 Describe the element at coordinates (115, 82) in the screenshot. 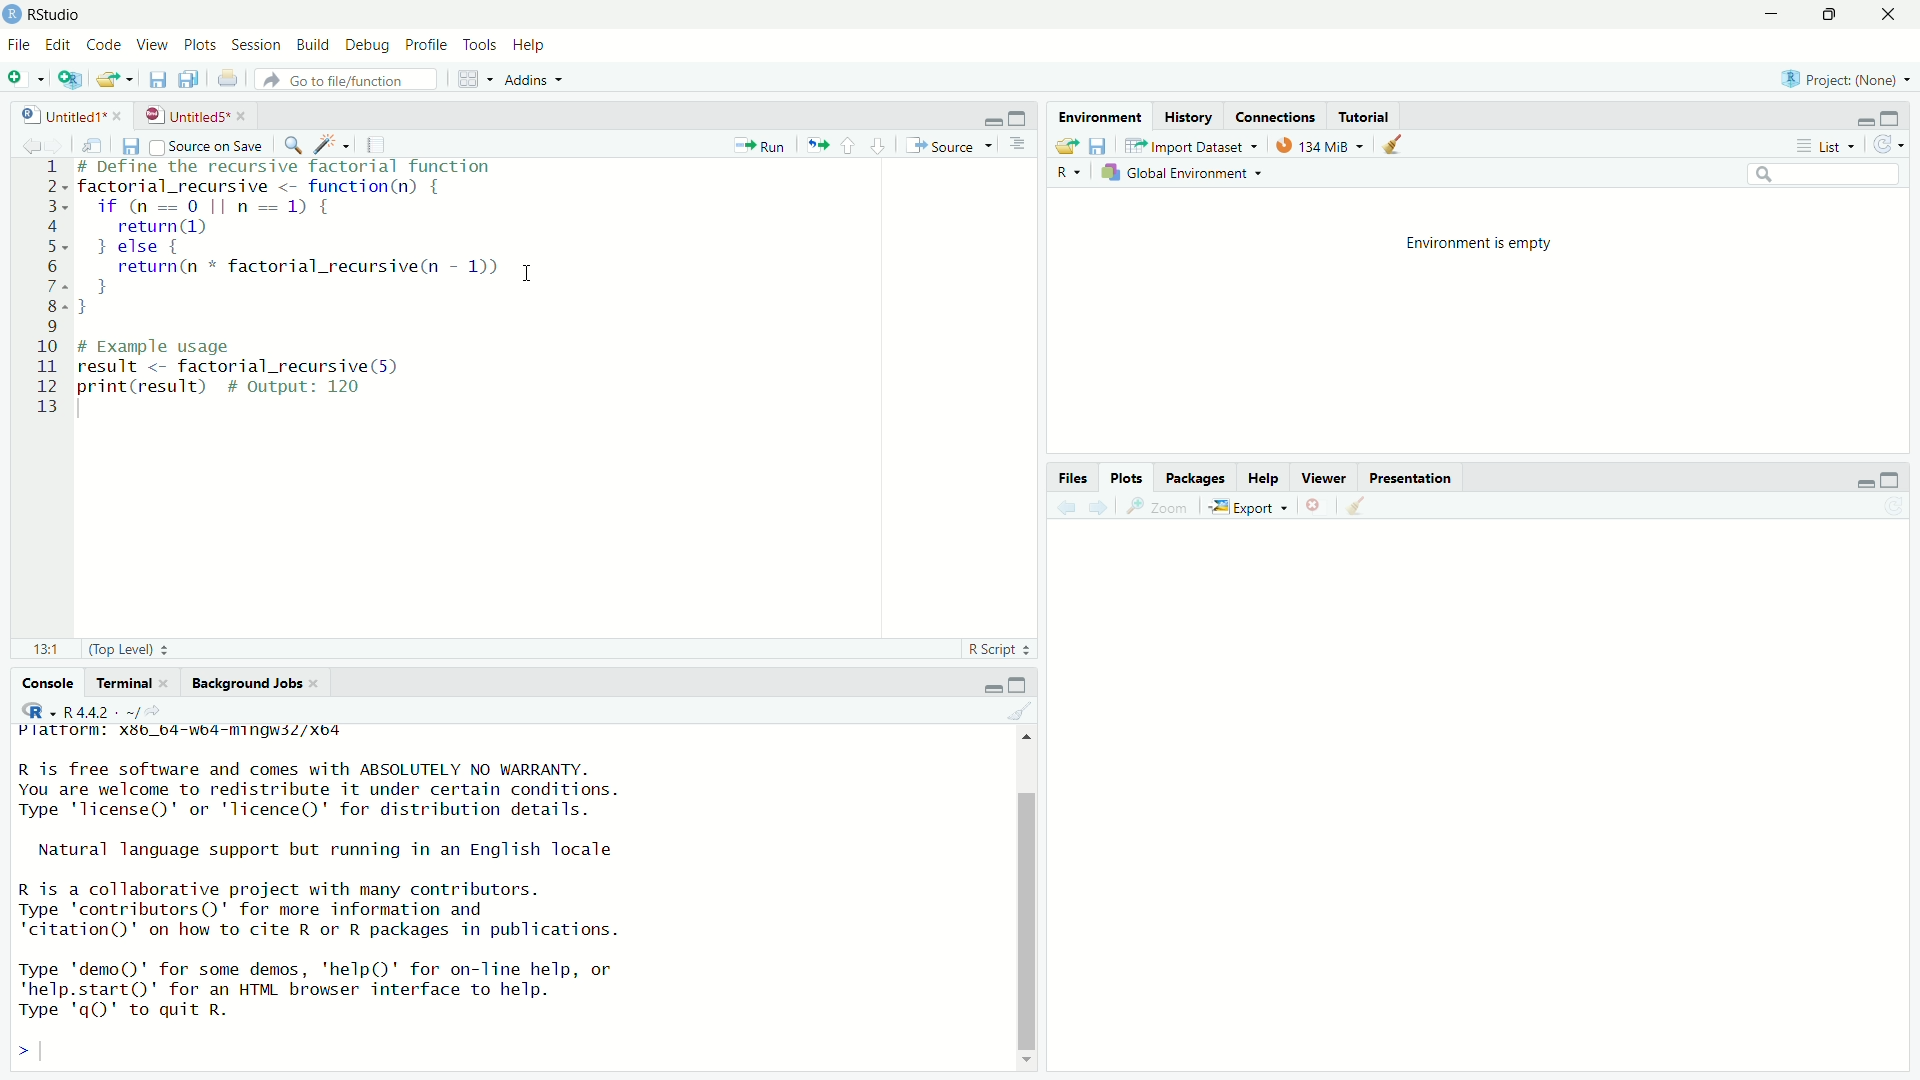

I see `Open an existing file (Ctrl + O)` at that location.